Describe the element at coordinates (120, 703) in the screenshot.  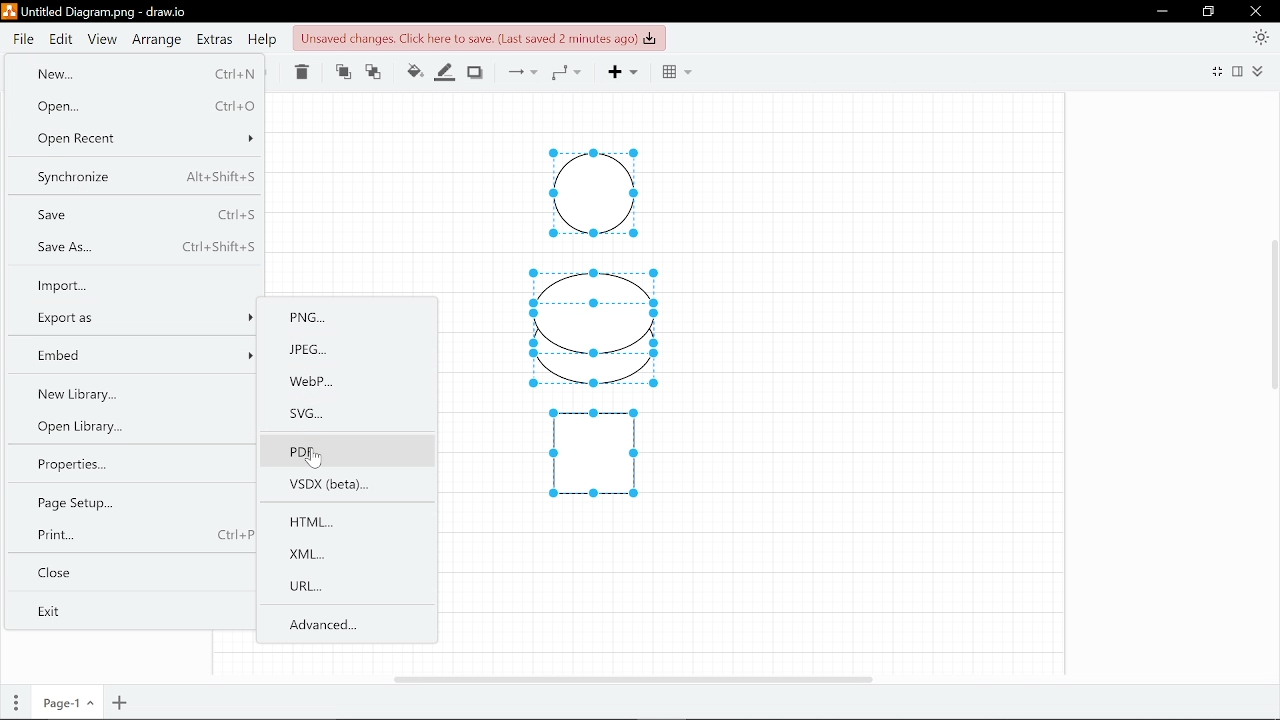
I see `Add page` at that location.